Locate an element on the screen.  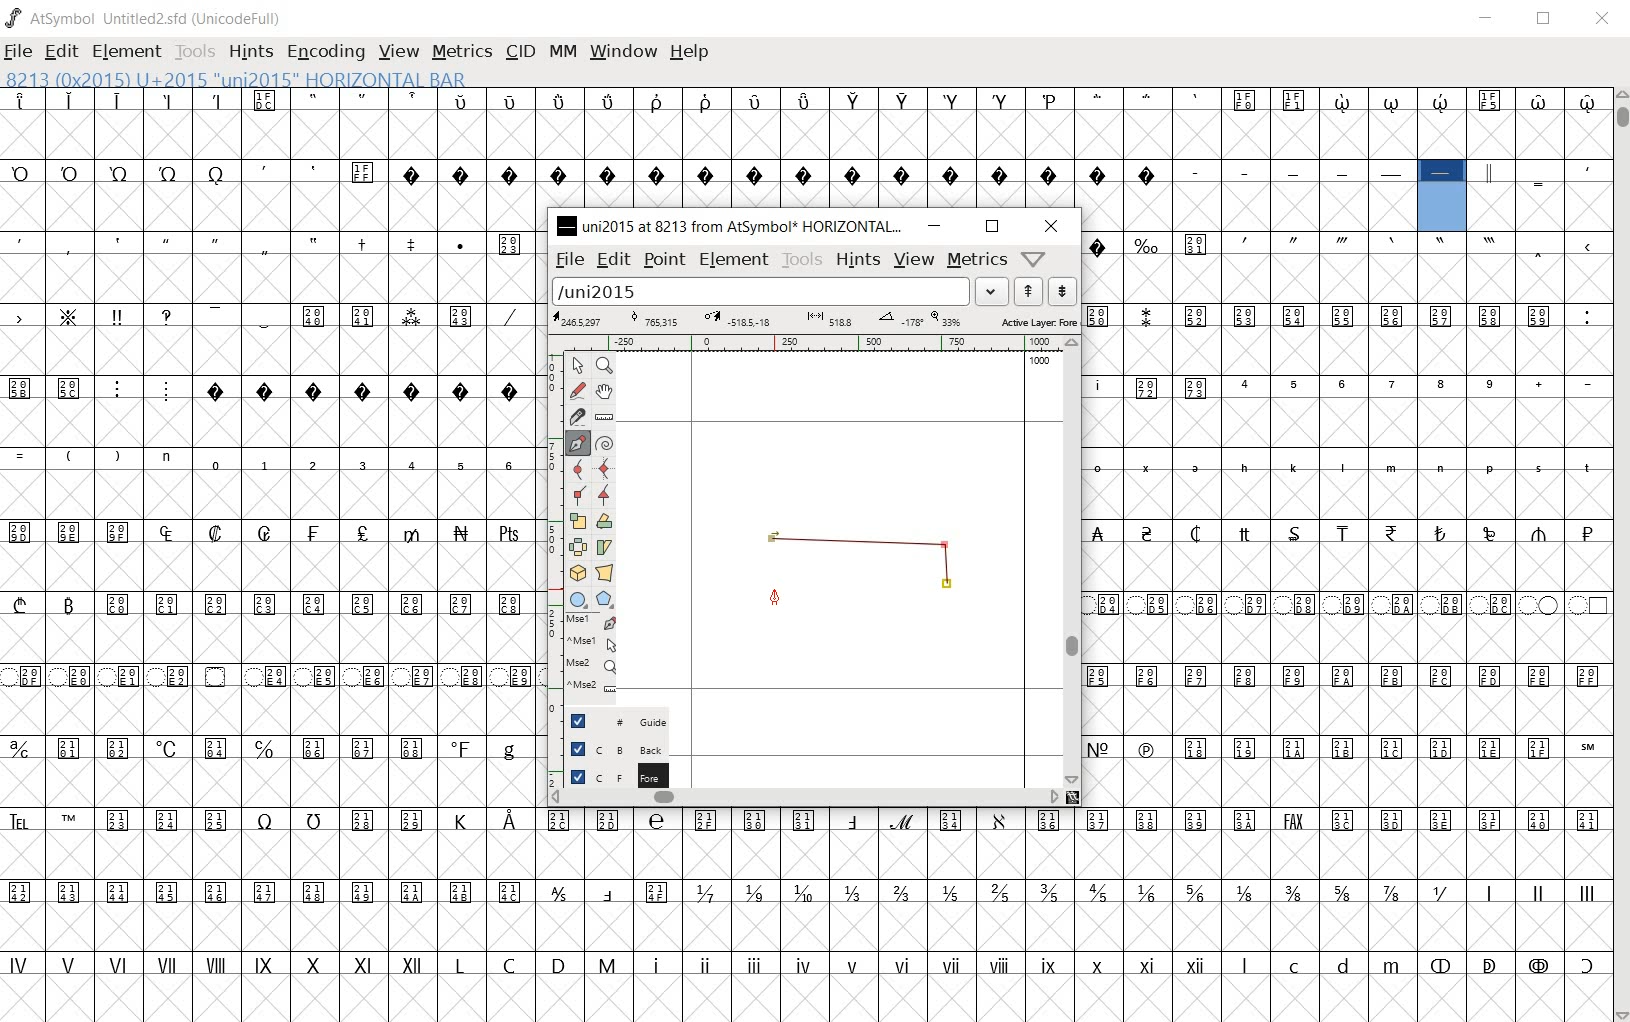
change whether spiro is active or not is located at coordinates (606, 444).